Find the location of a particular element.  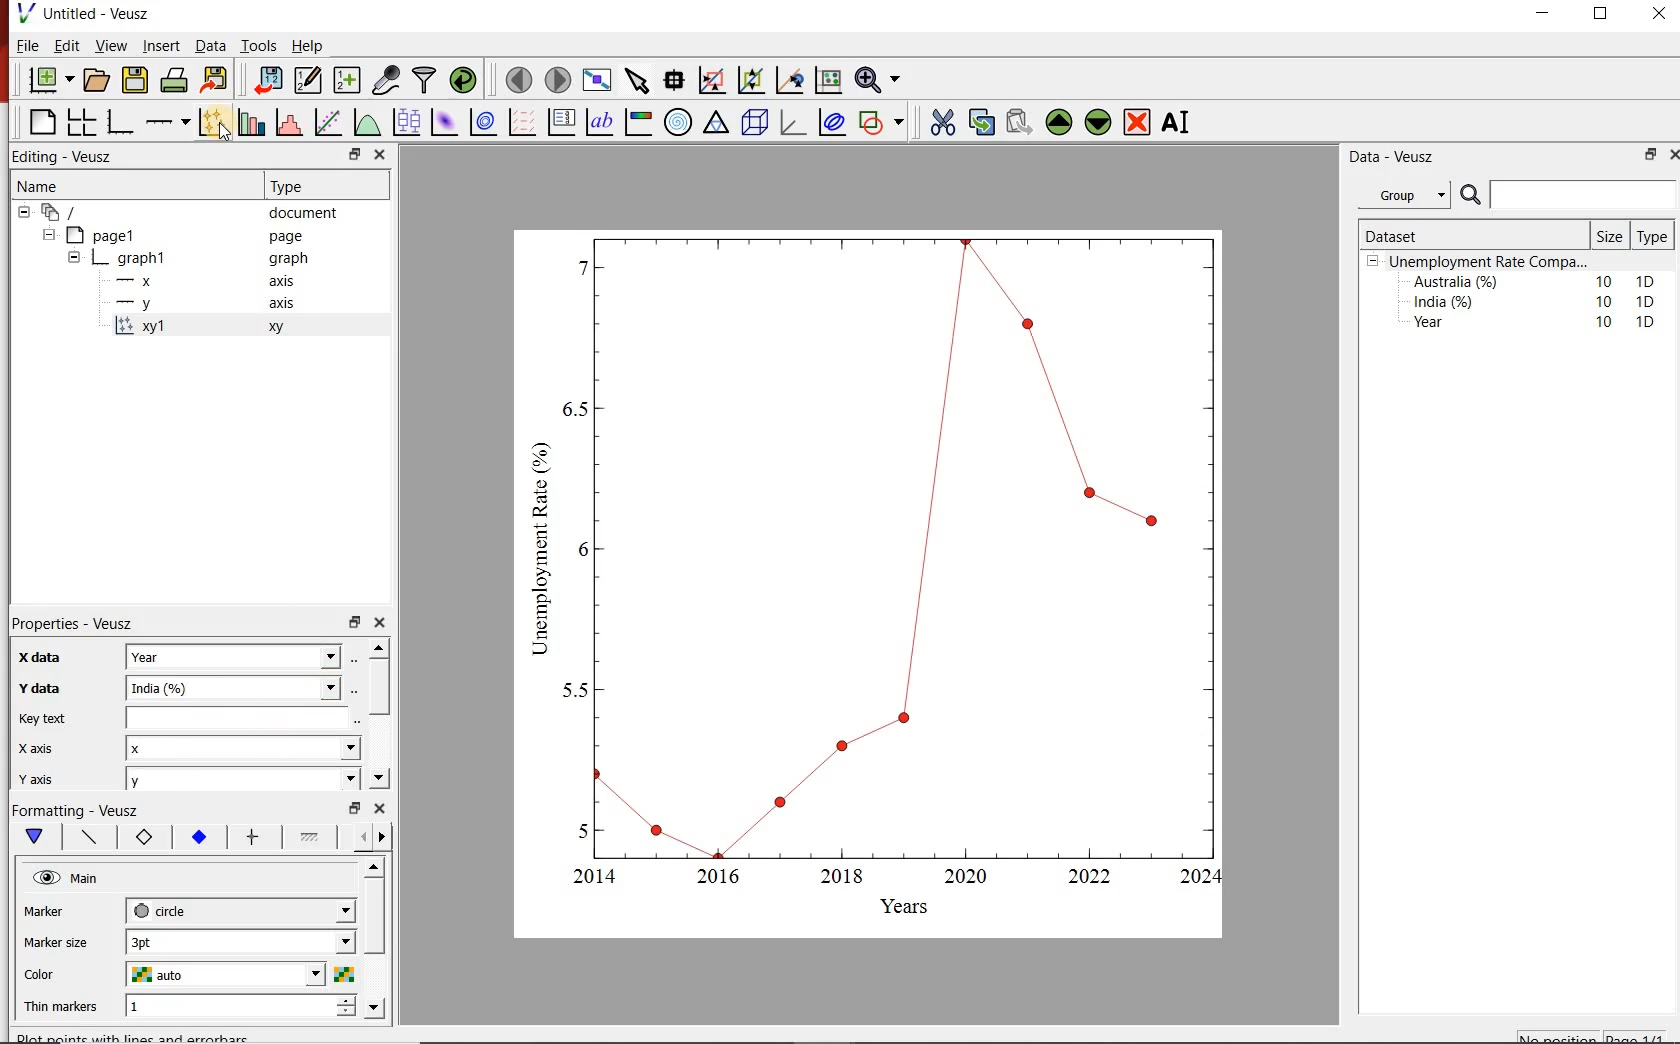

Data is located at coordinates (211, 46).